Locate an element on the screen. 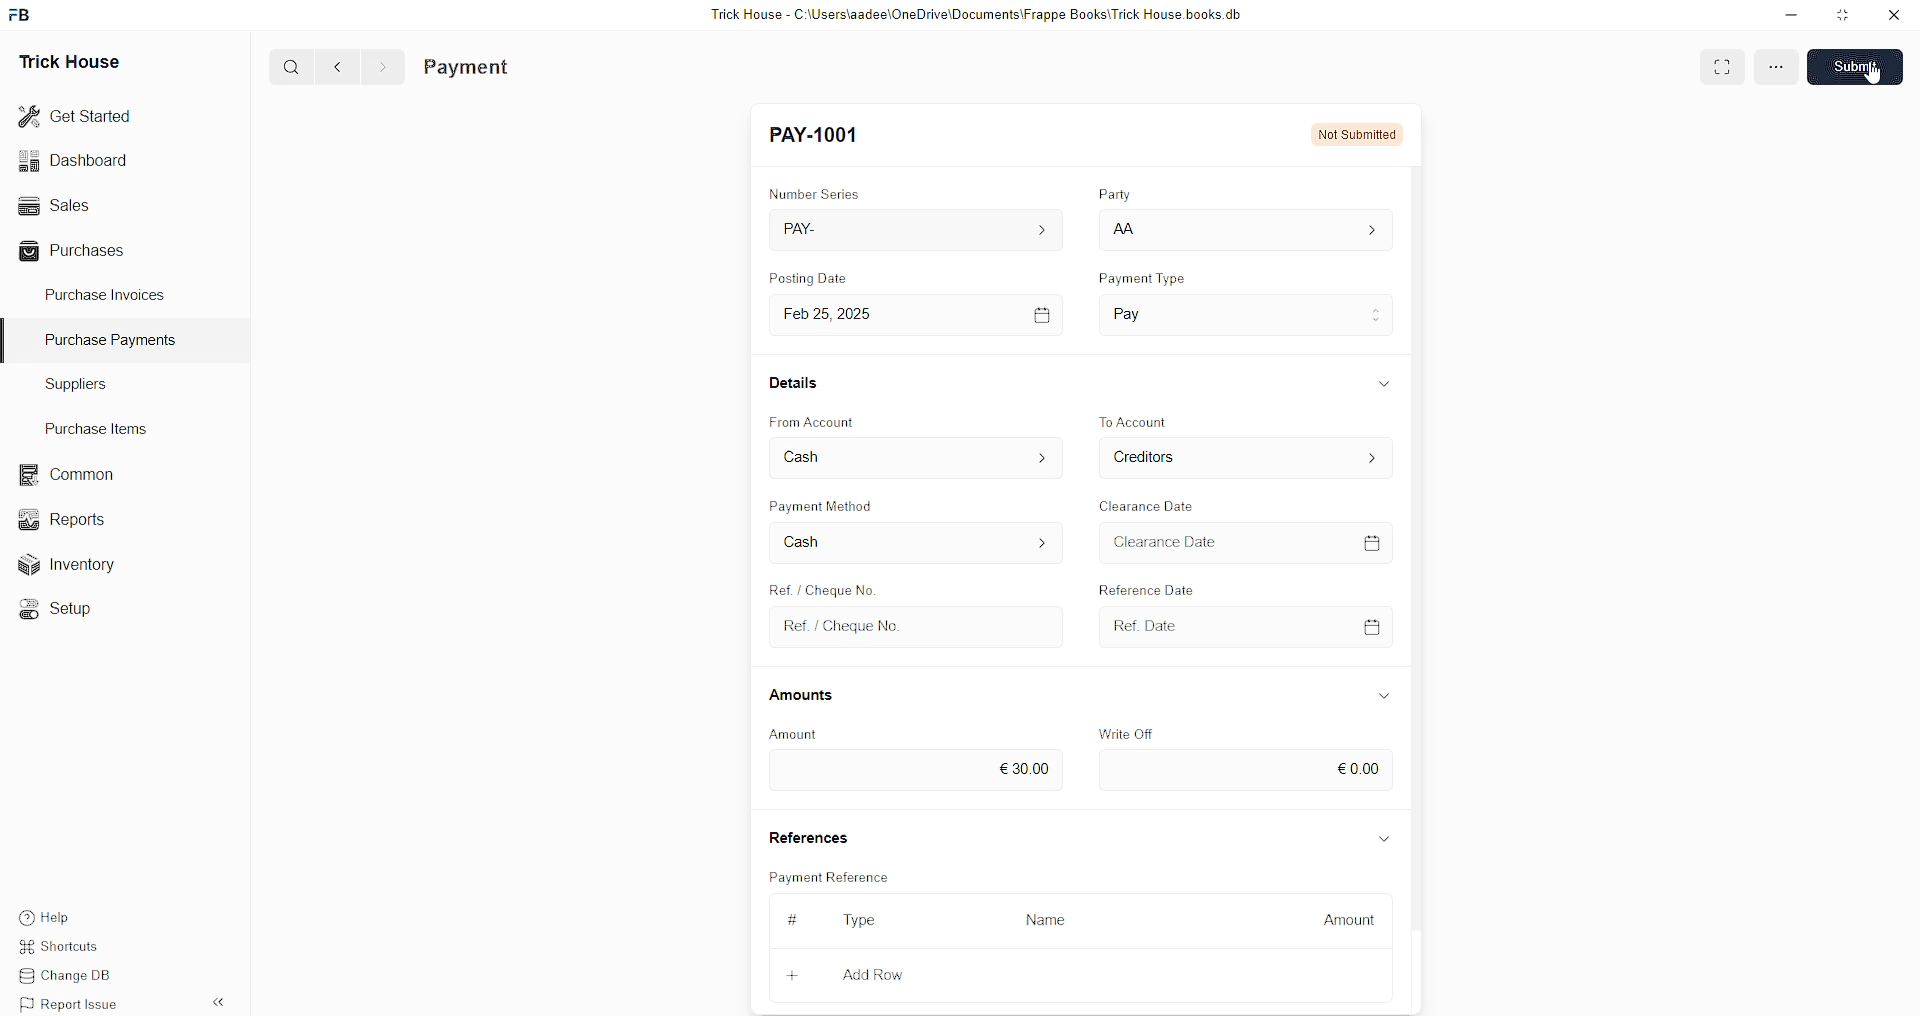 This screenshot has height=1016, width=1920. calendar is located at coordinates (1042, 311).